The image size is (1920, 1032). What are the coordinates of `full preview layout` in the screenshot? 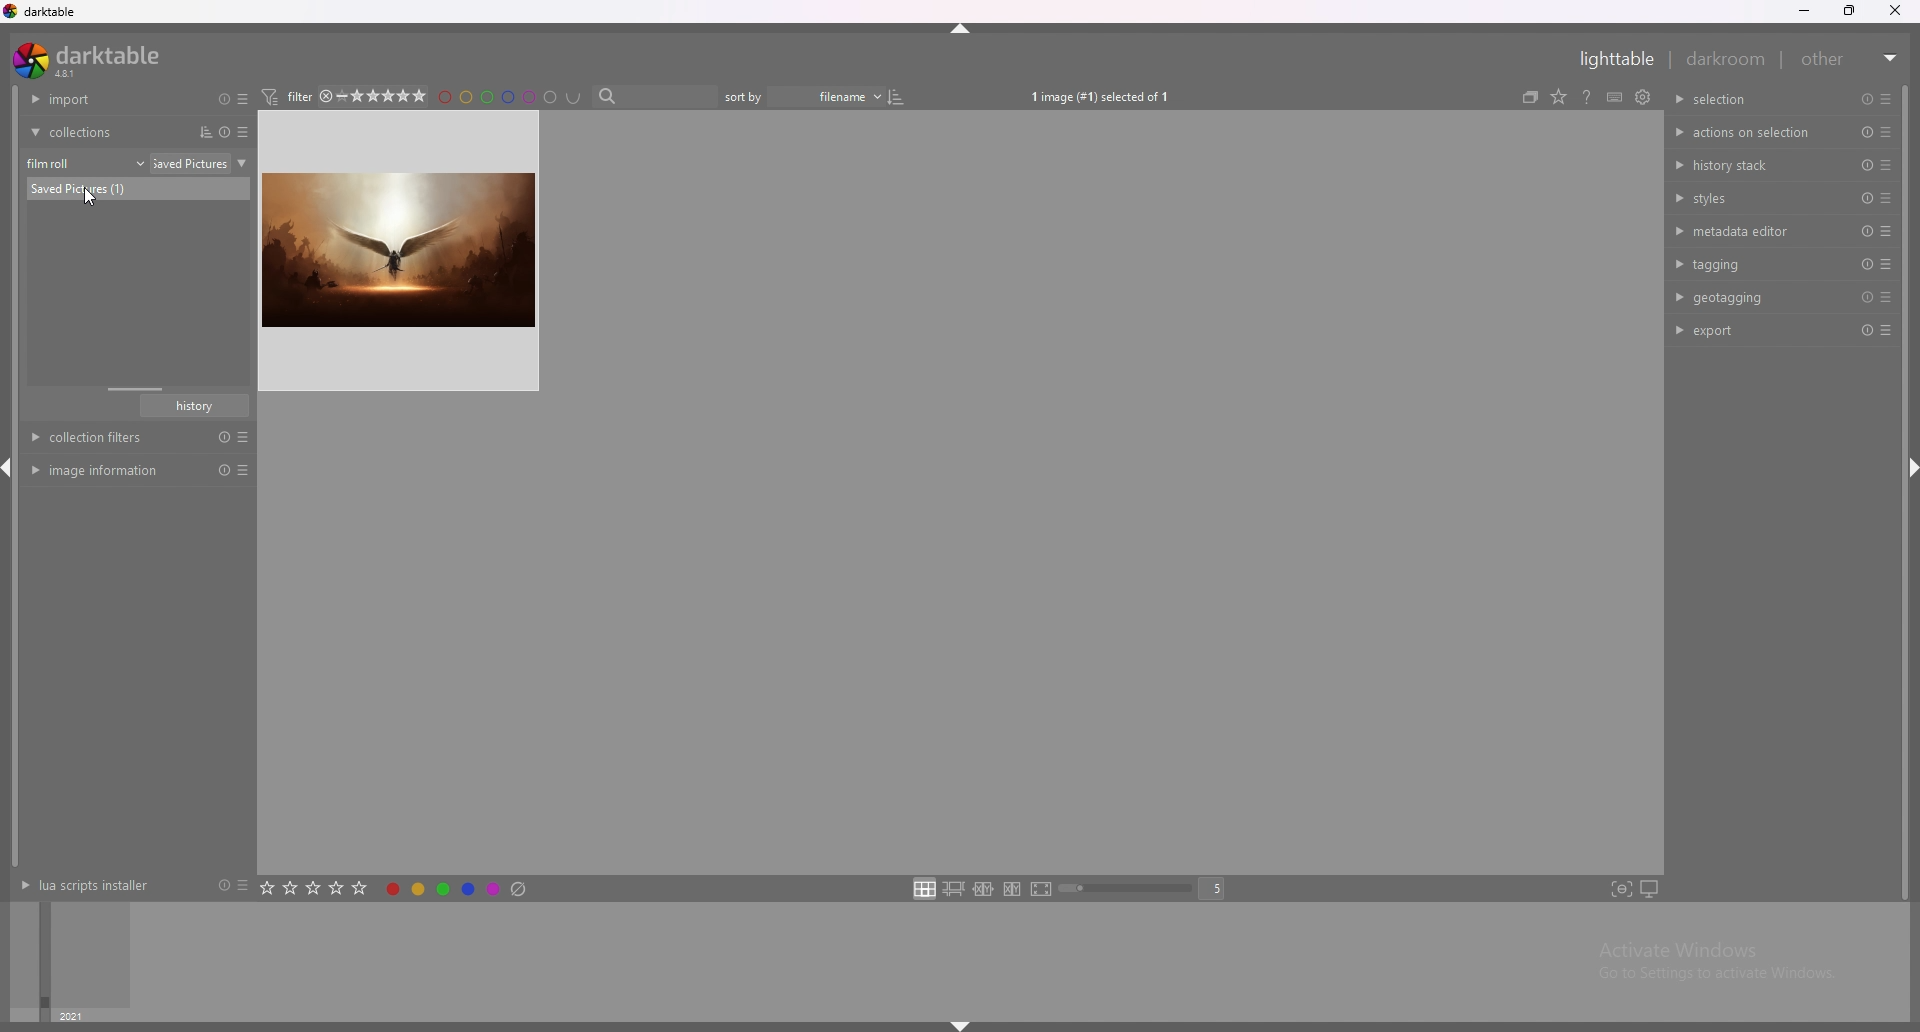 It's located at (1042, 891).